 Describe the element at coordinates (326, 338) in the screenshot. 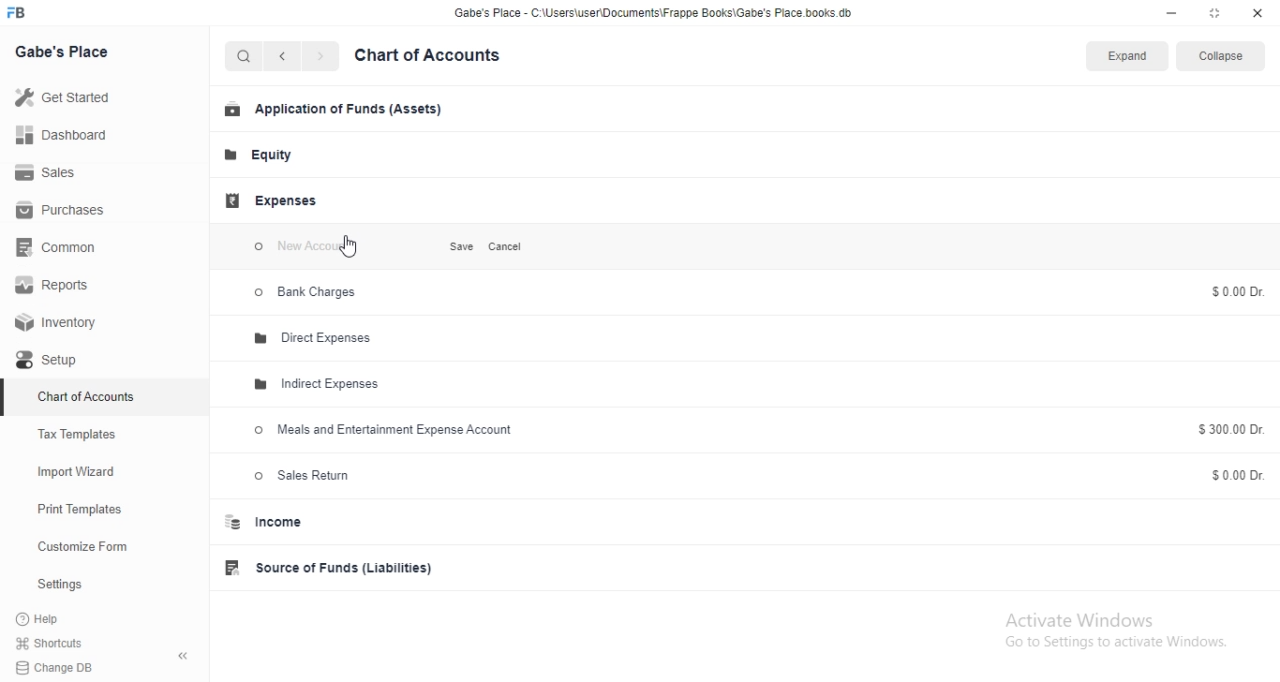

I see `Direct Expenses.` at that location.